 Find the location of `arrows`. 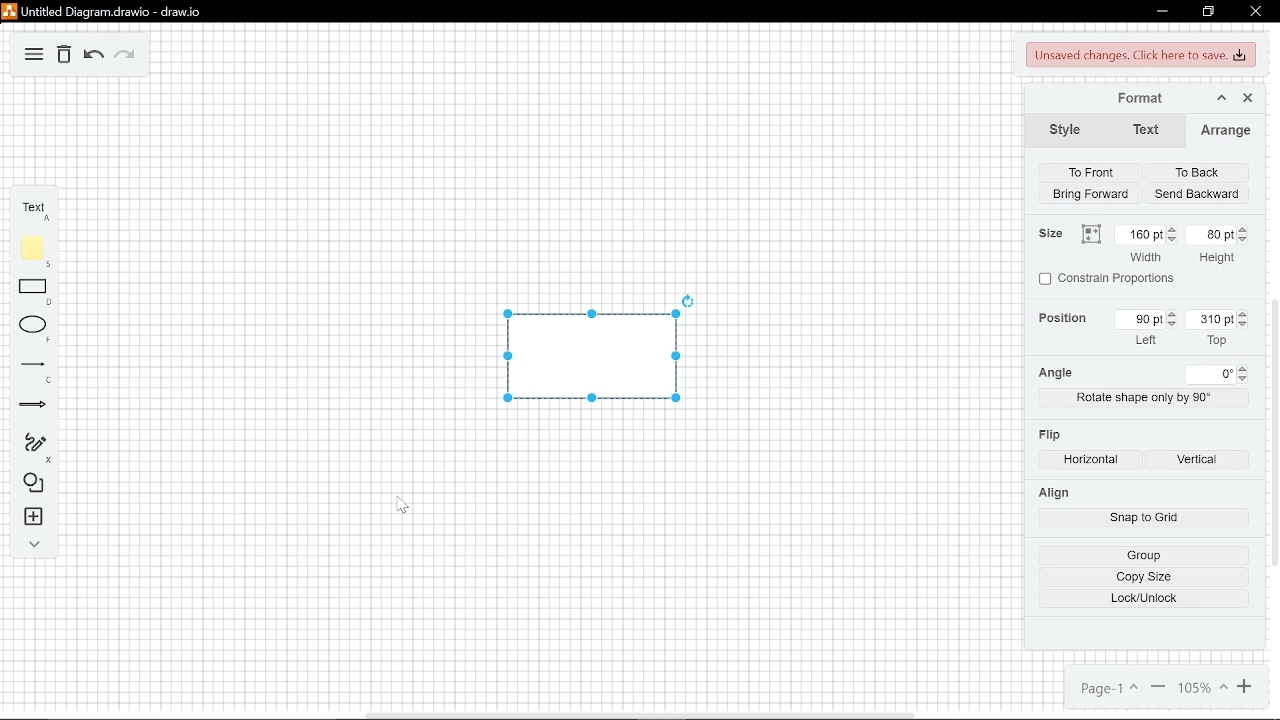

arrows is located at coordinates (36, 408).